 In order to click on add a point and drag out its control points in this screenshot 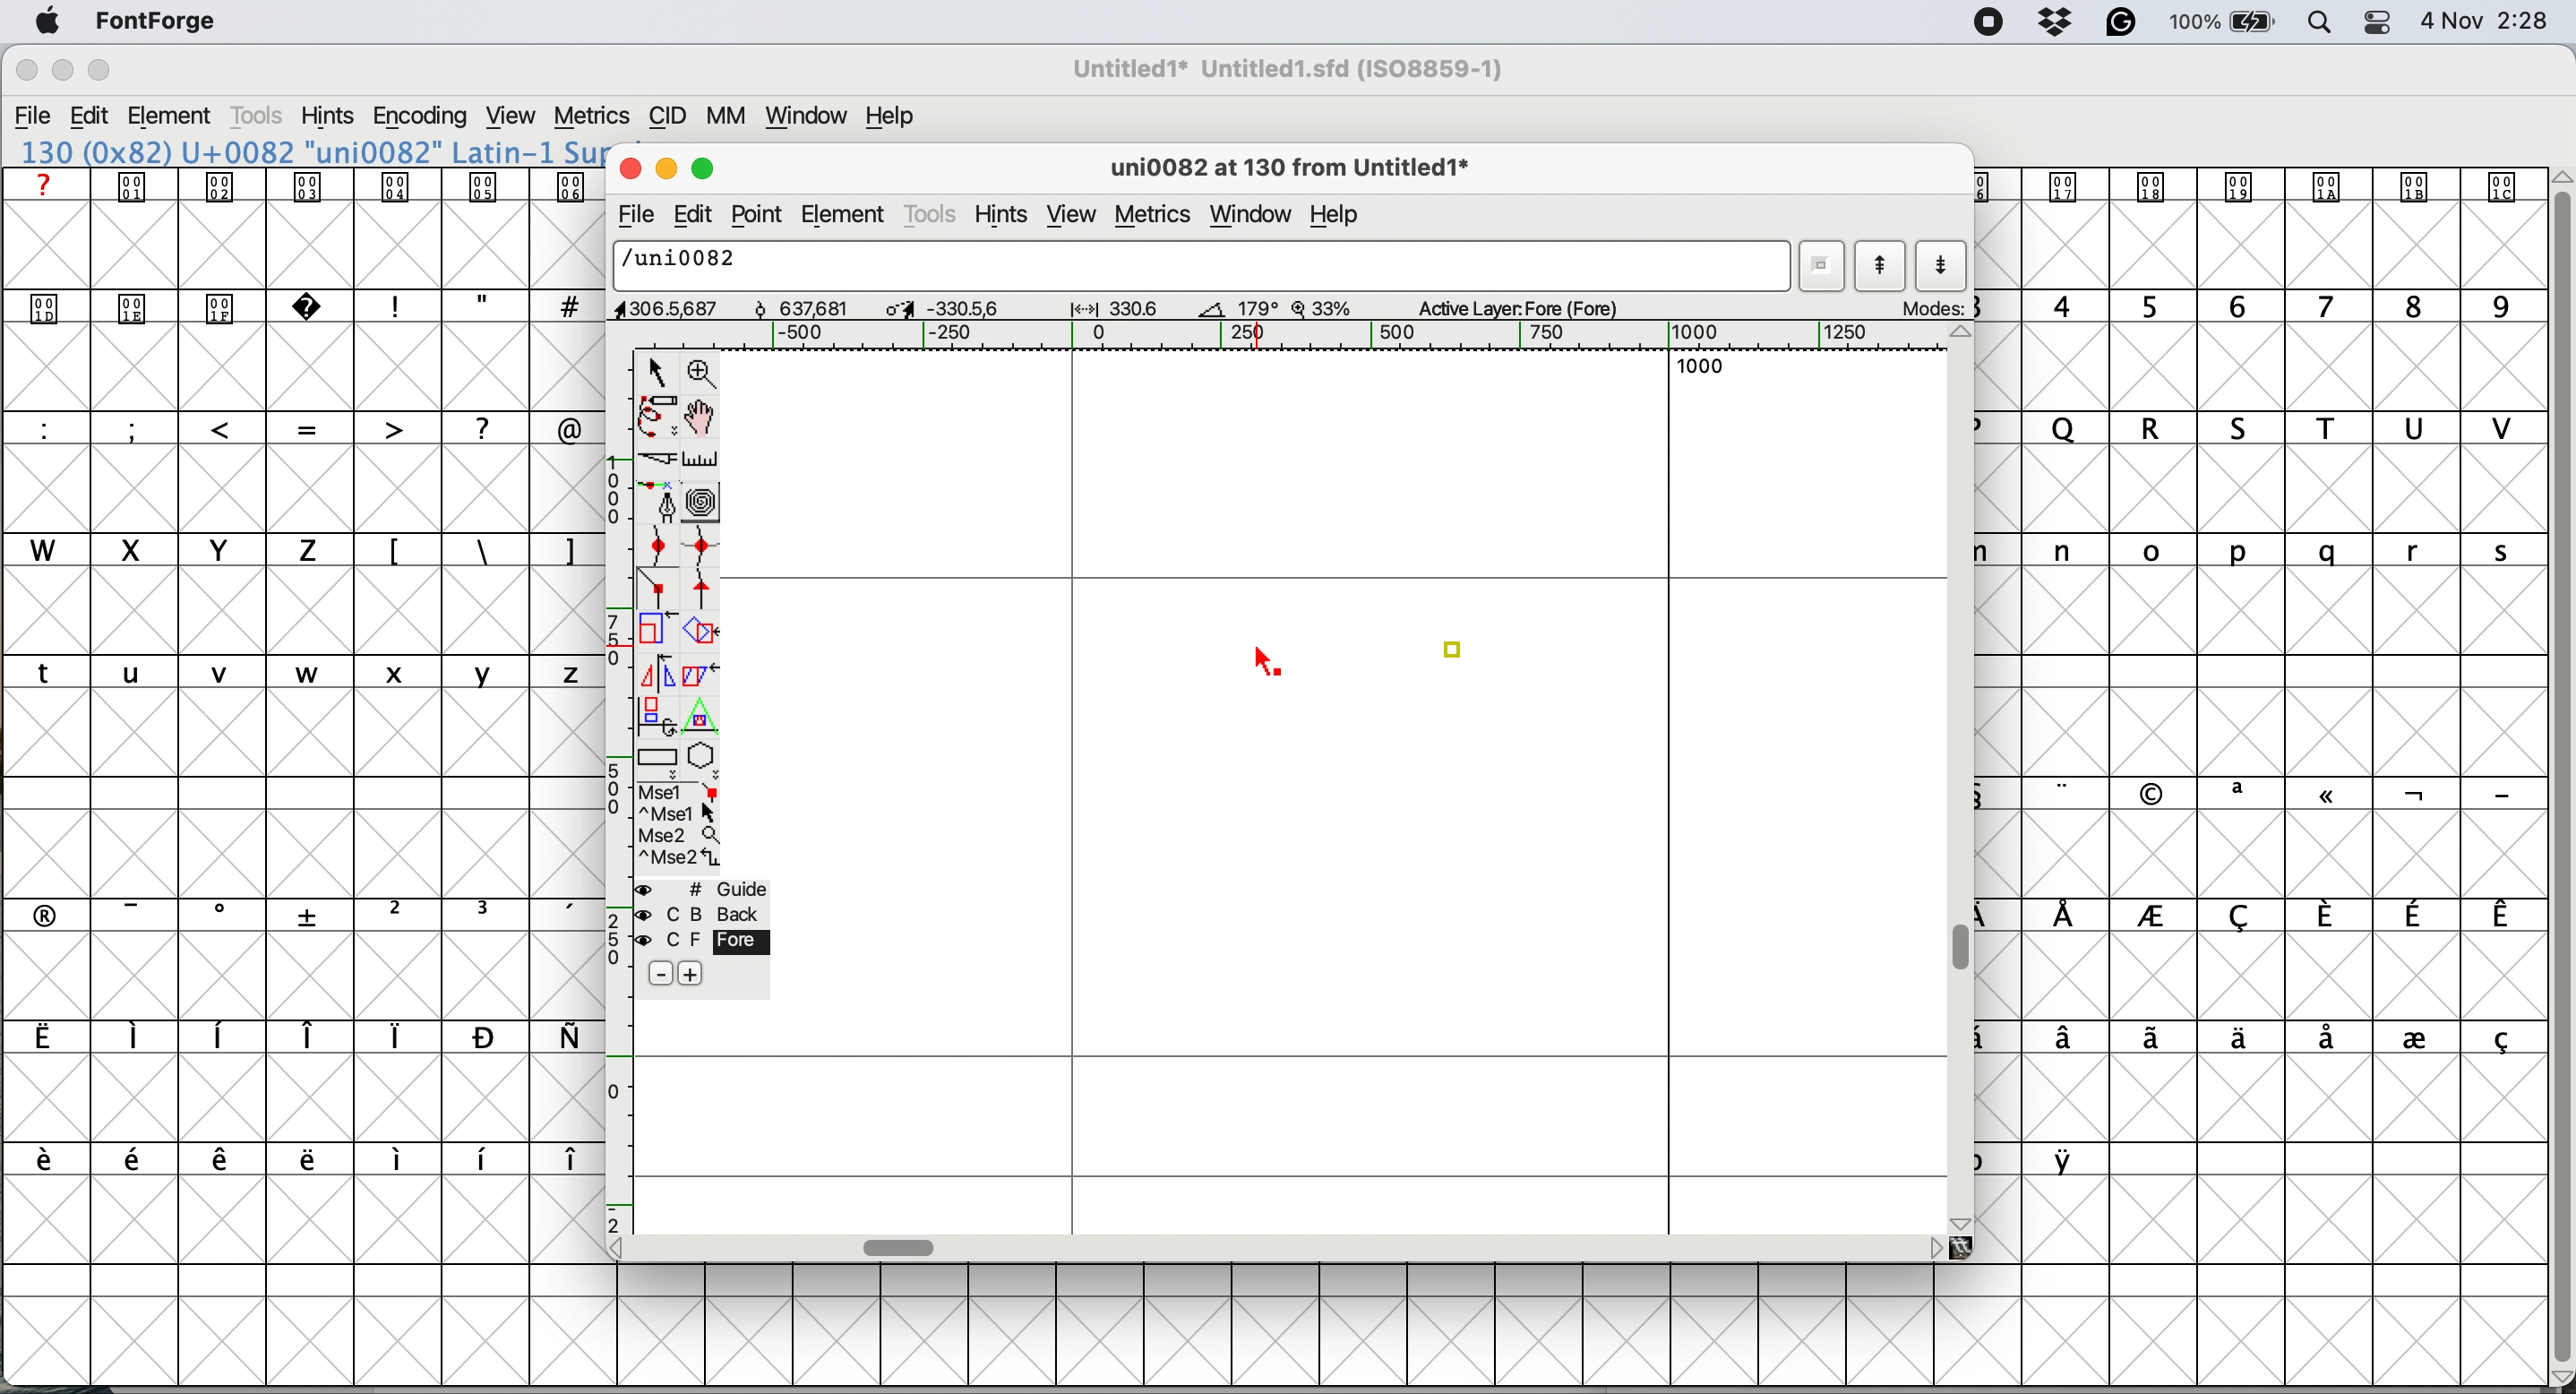, I will do `click(662, 501)`.